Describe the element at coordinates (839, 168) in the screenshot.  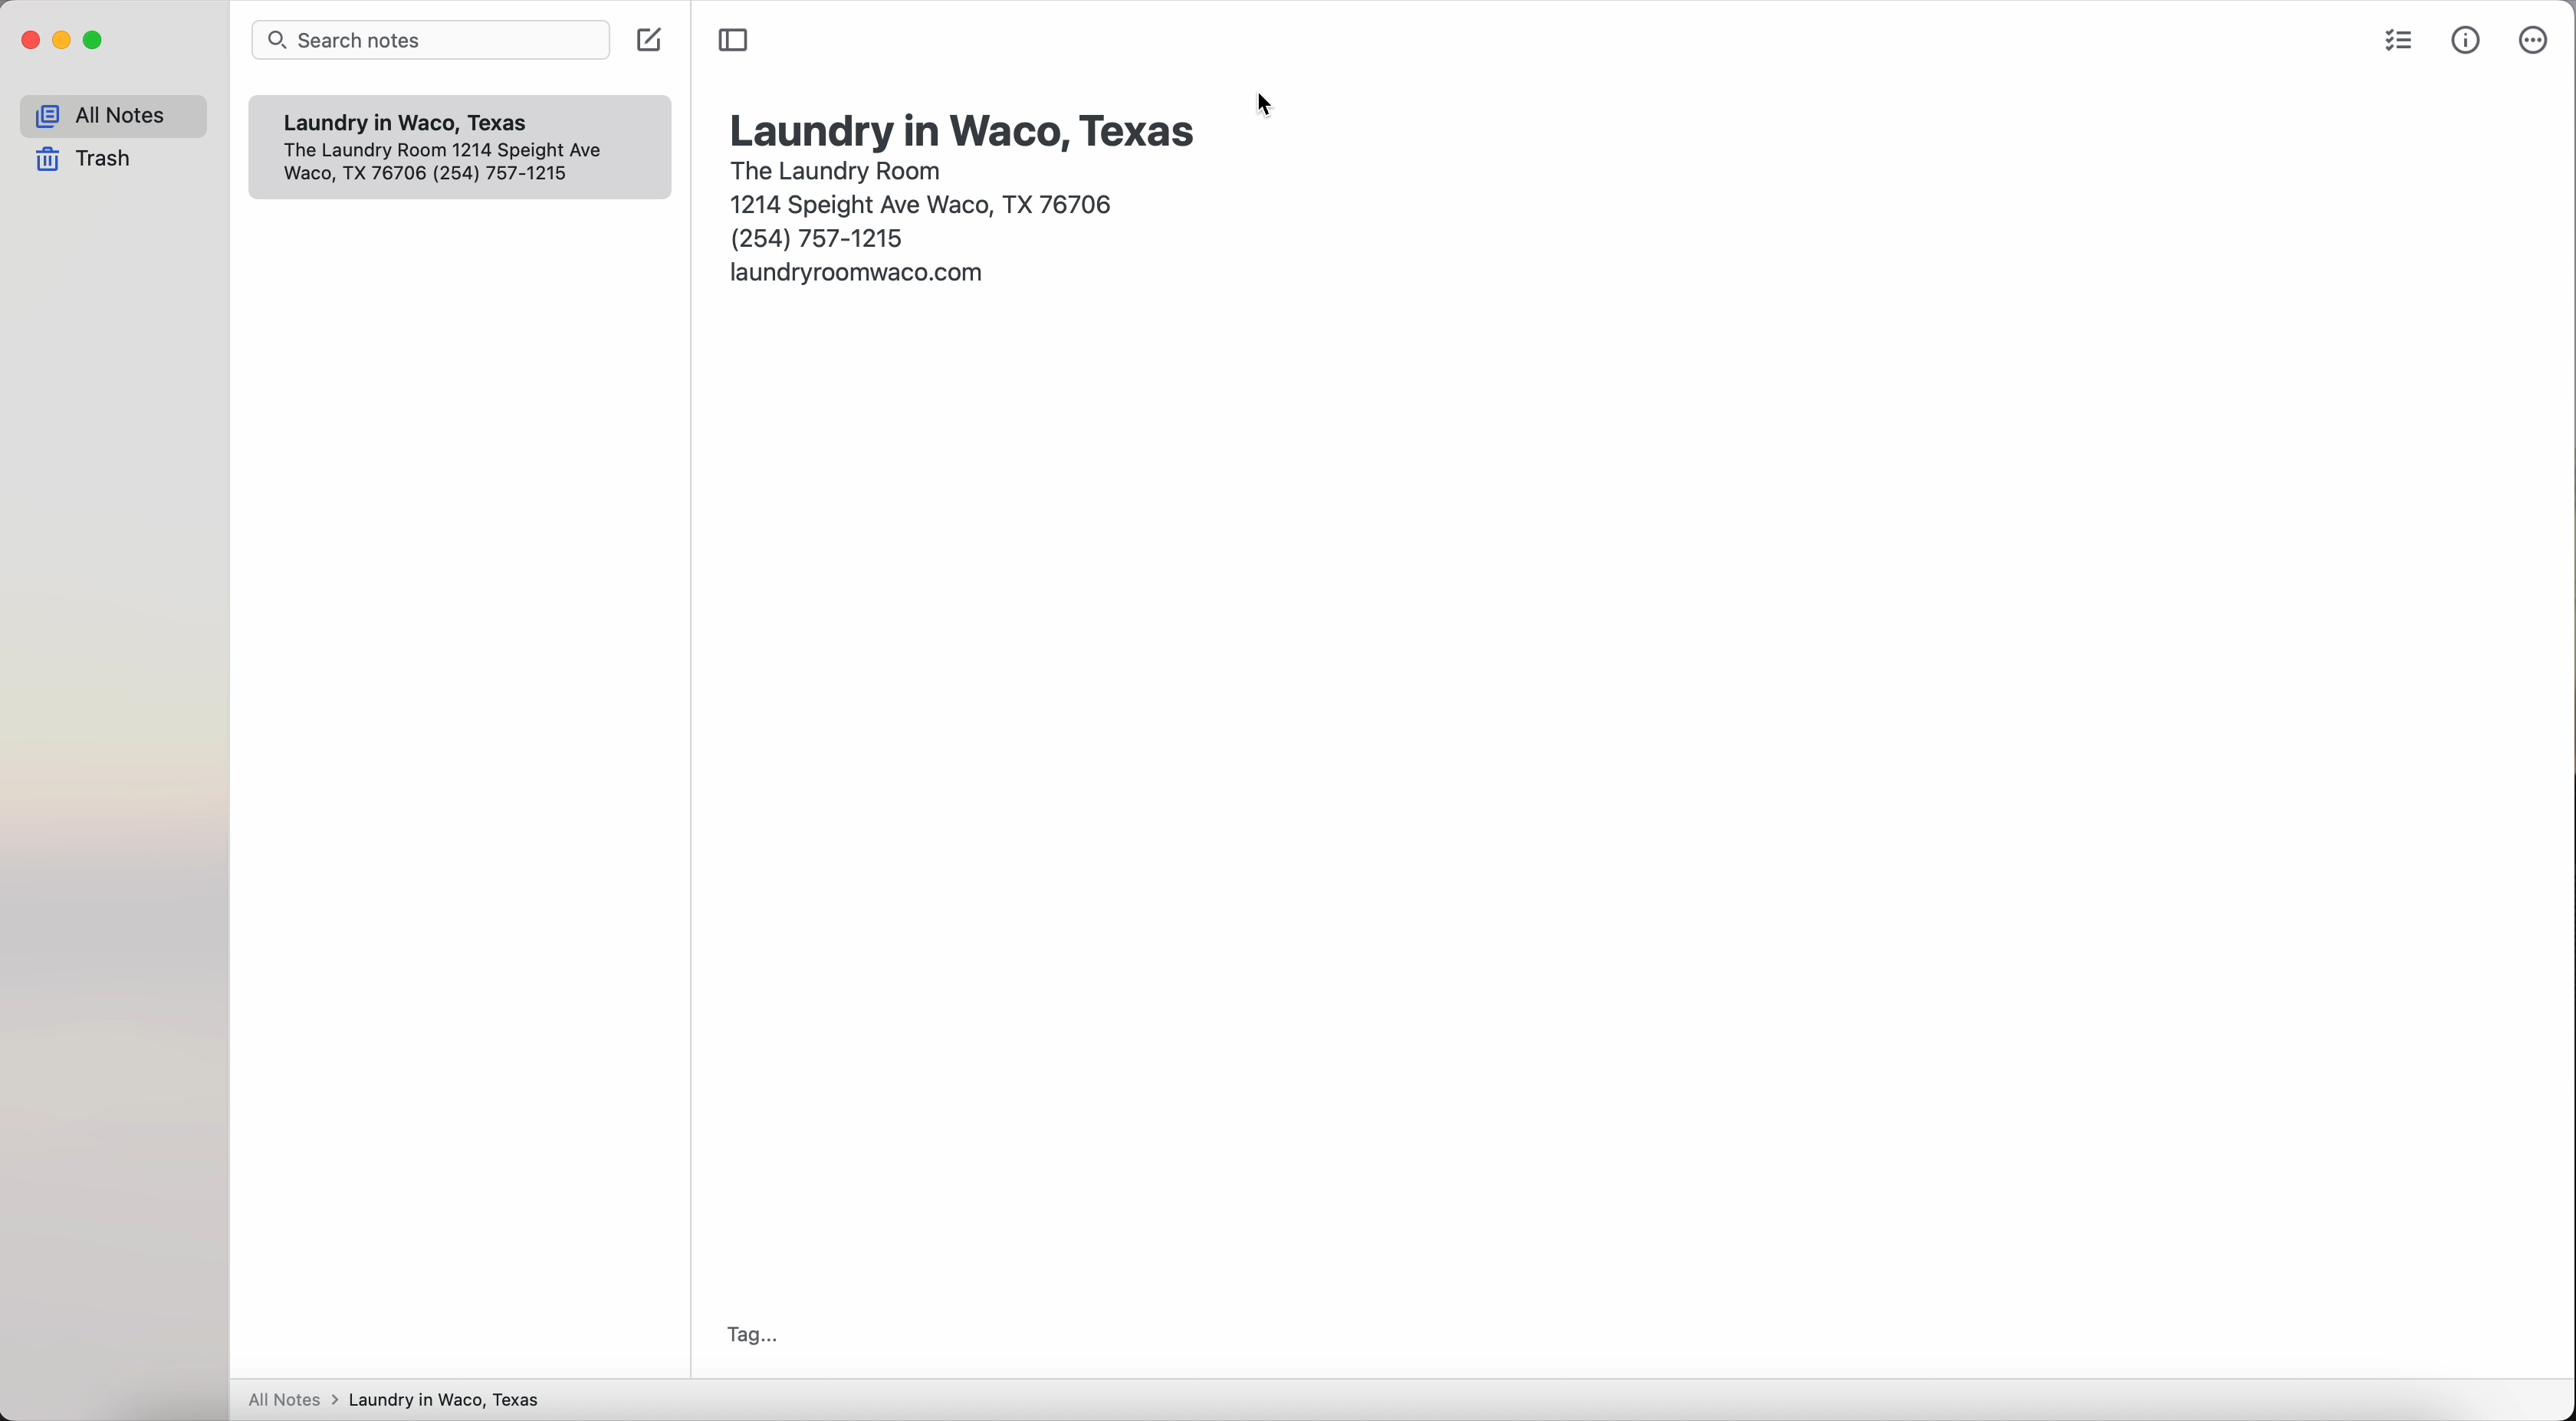
I see `the laundry room` at that location.